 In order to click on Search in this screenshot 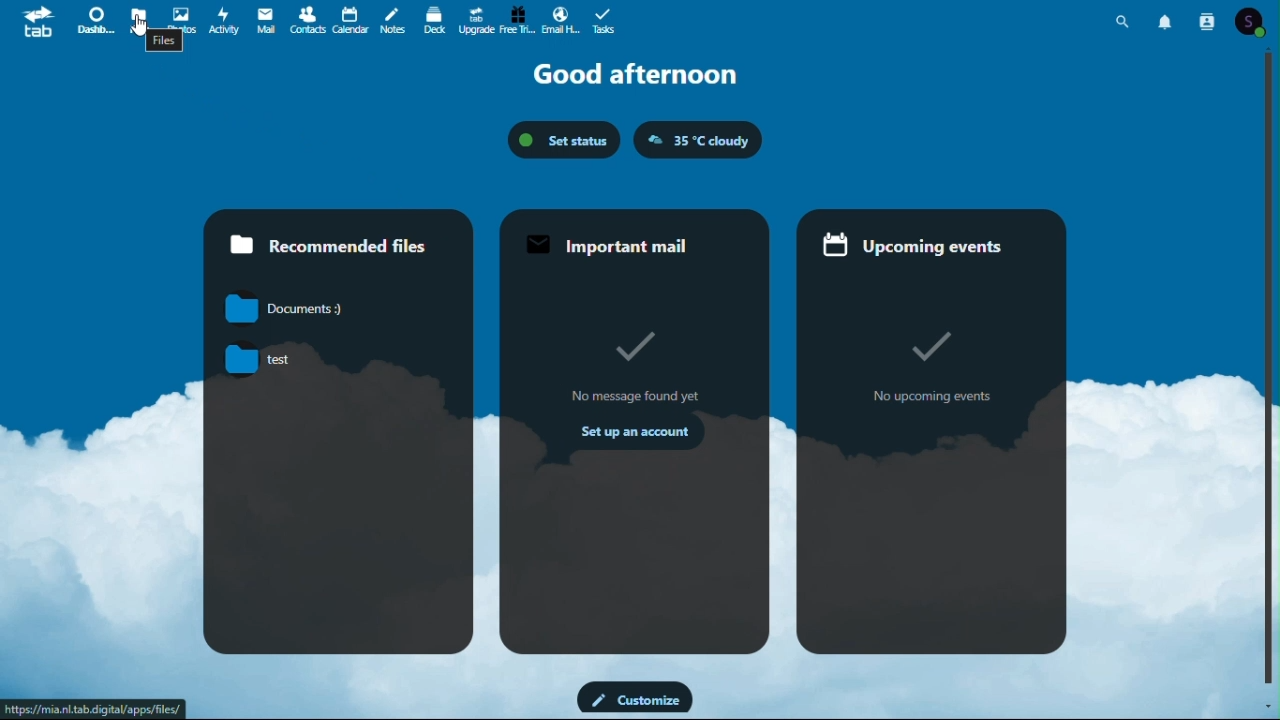, I will do `click(1126, 19)`.